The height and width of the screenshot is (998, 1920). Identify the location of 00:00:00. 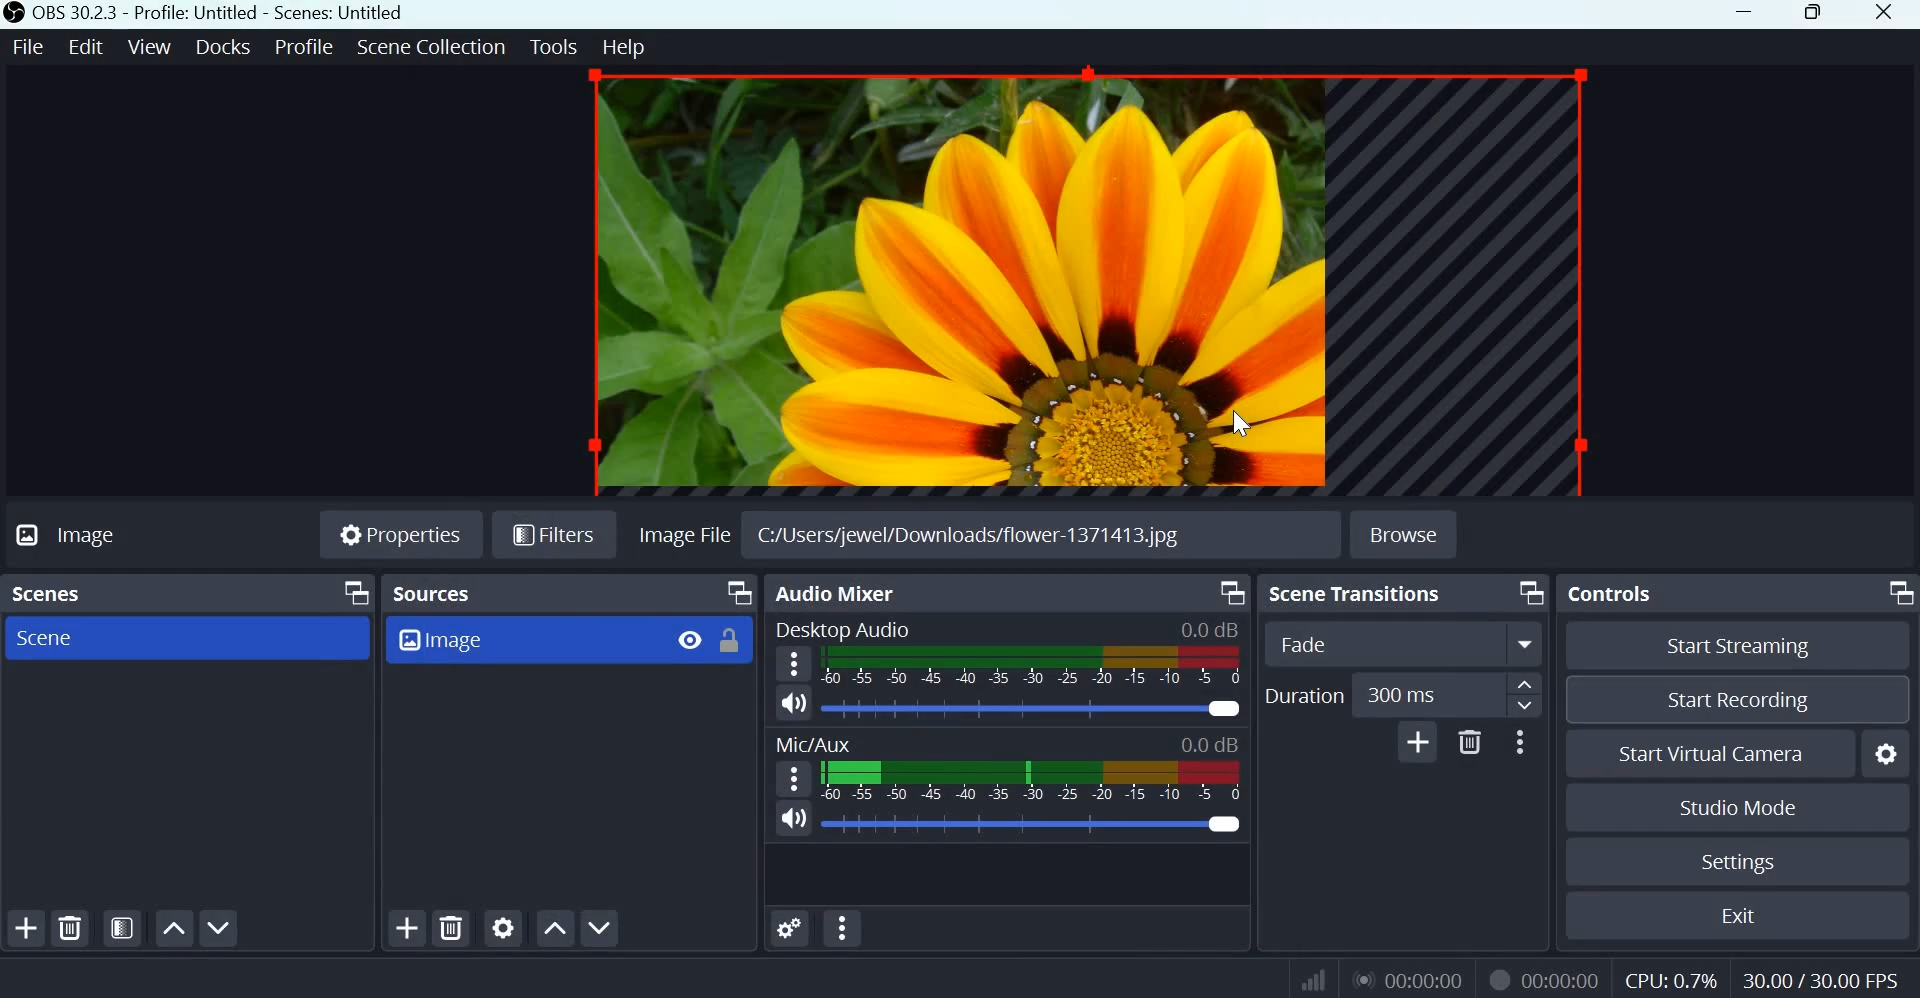
(1563, 980).